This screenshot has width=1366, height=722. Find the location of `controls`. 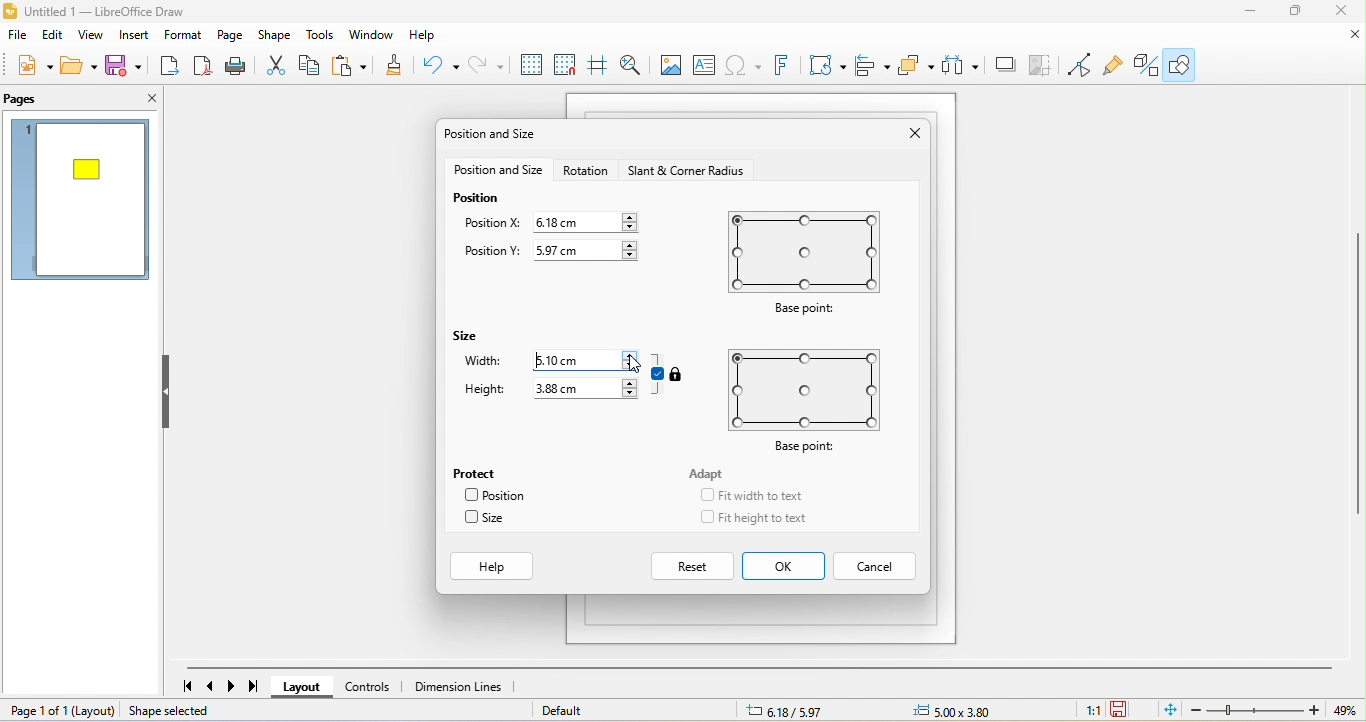

controls is located at coordinates (372, 687).